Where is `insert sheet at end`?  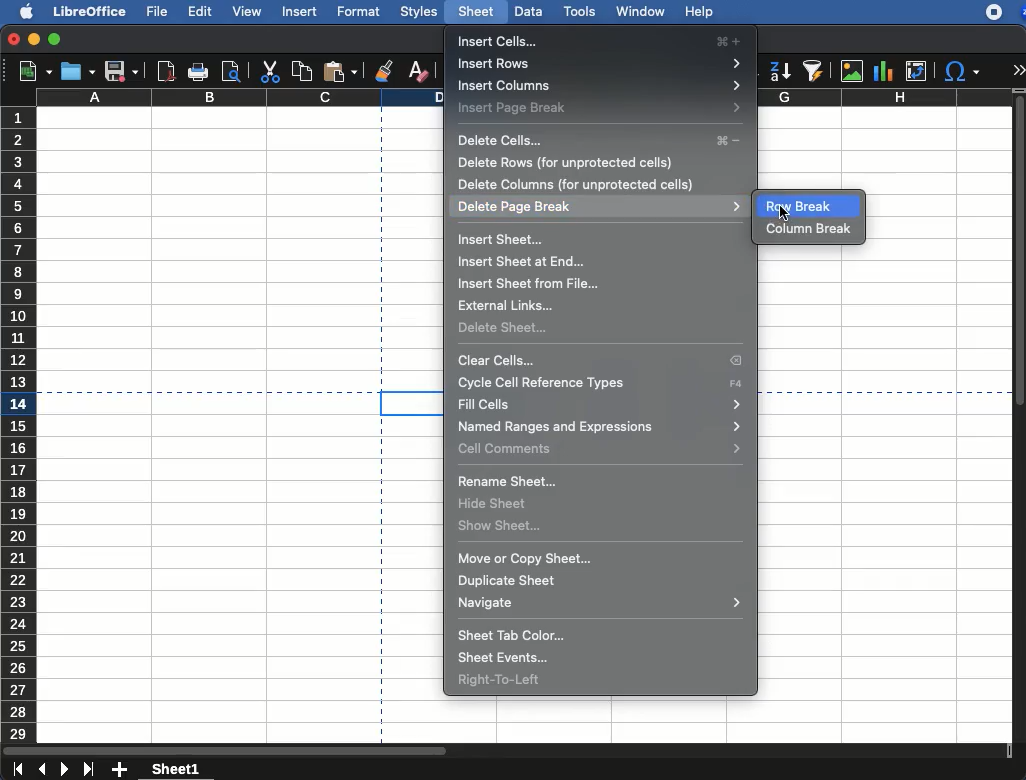
insert sheet at end is located at coordinates (523, 261).